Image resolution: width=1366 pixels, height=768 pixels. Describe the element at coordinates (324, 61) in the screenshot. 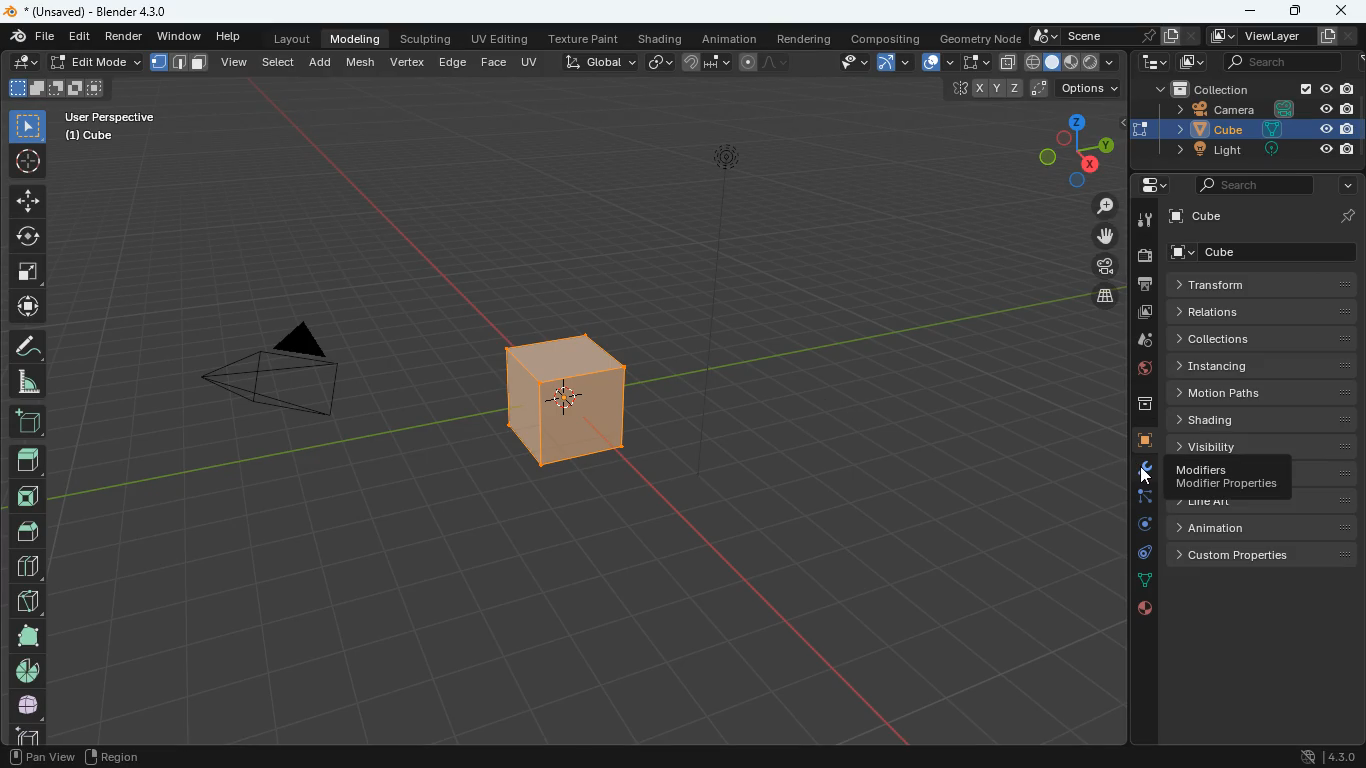

I see `add` at that location.